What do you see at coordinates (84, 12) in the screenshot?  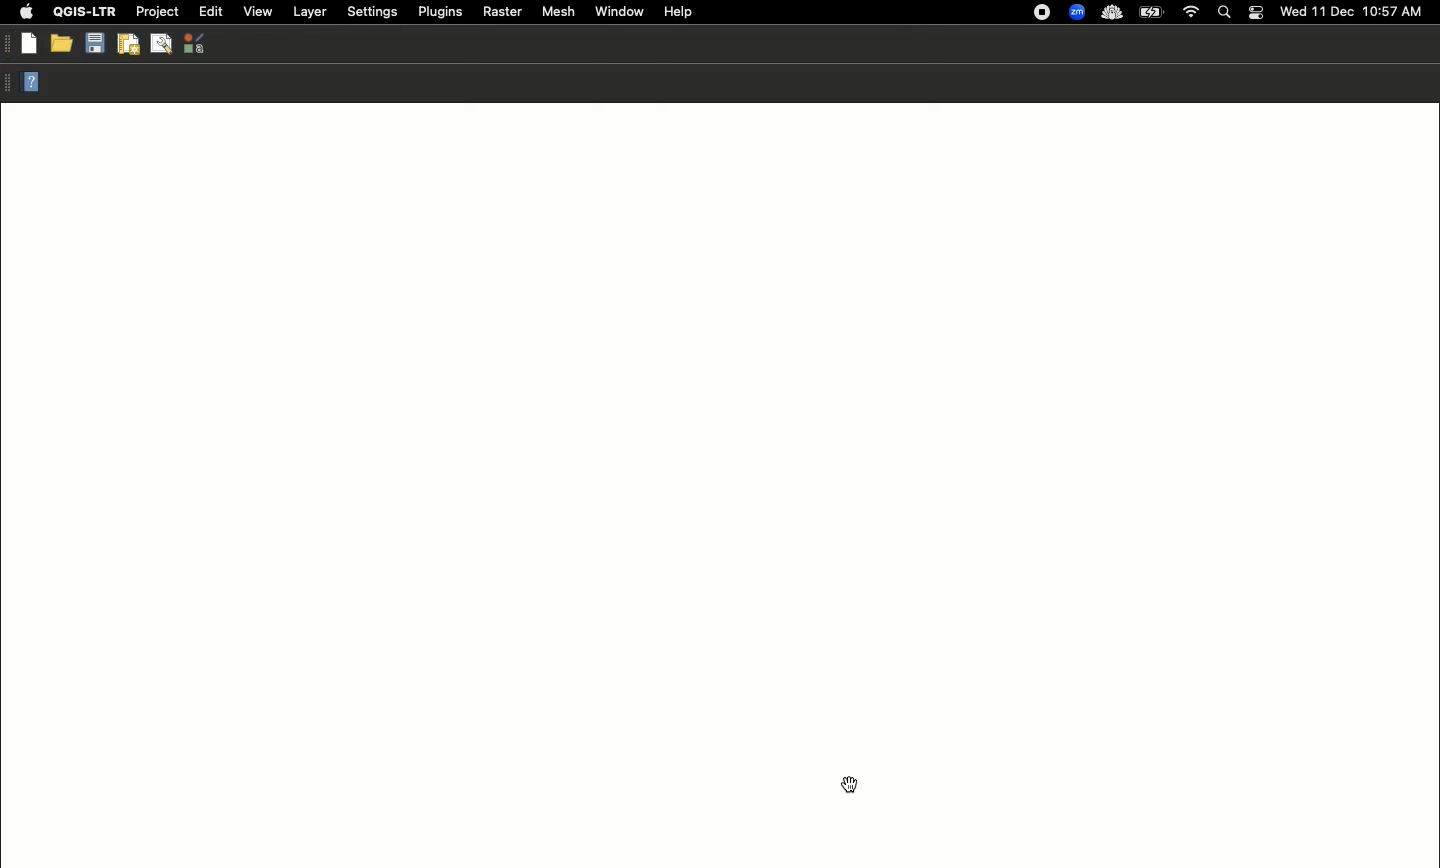 I see `QGIS` at bounding box center [84, 12].